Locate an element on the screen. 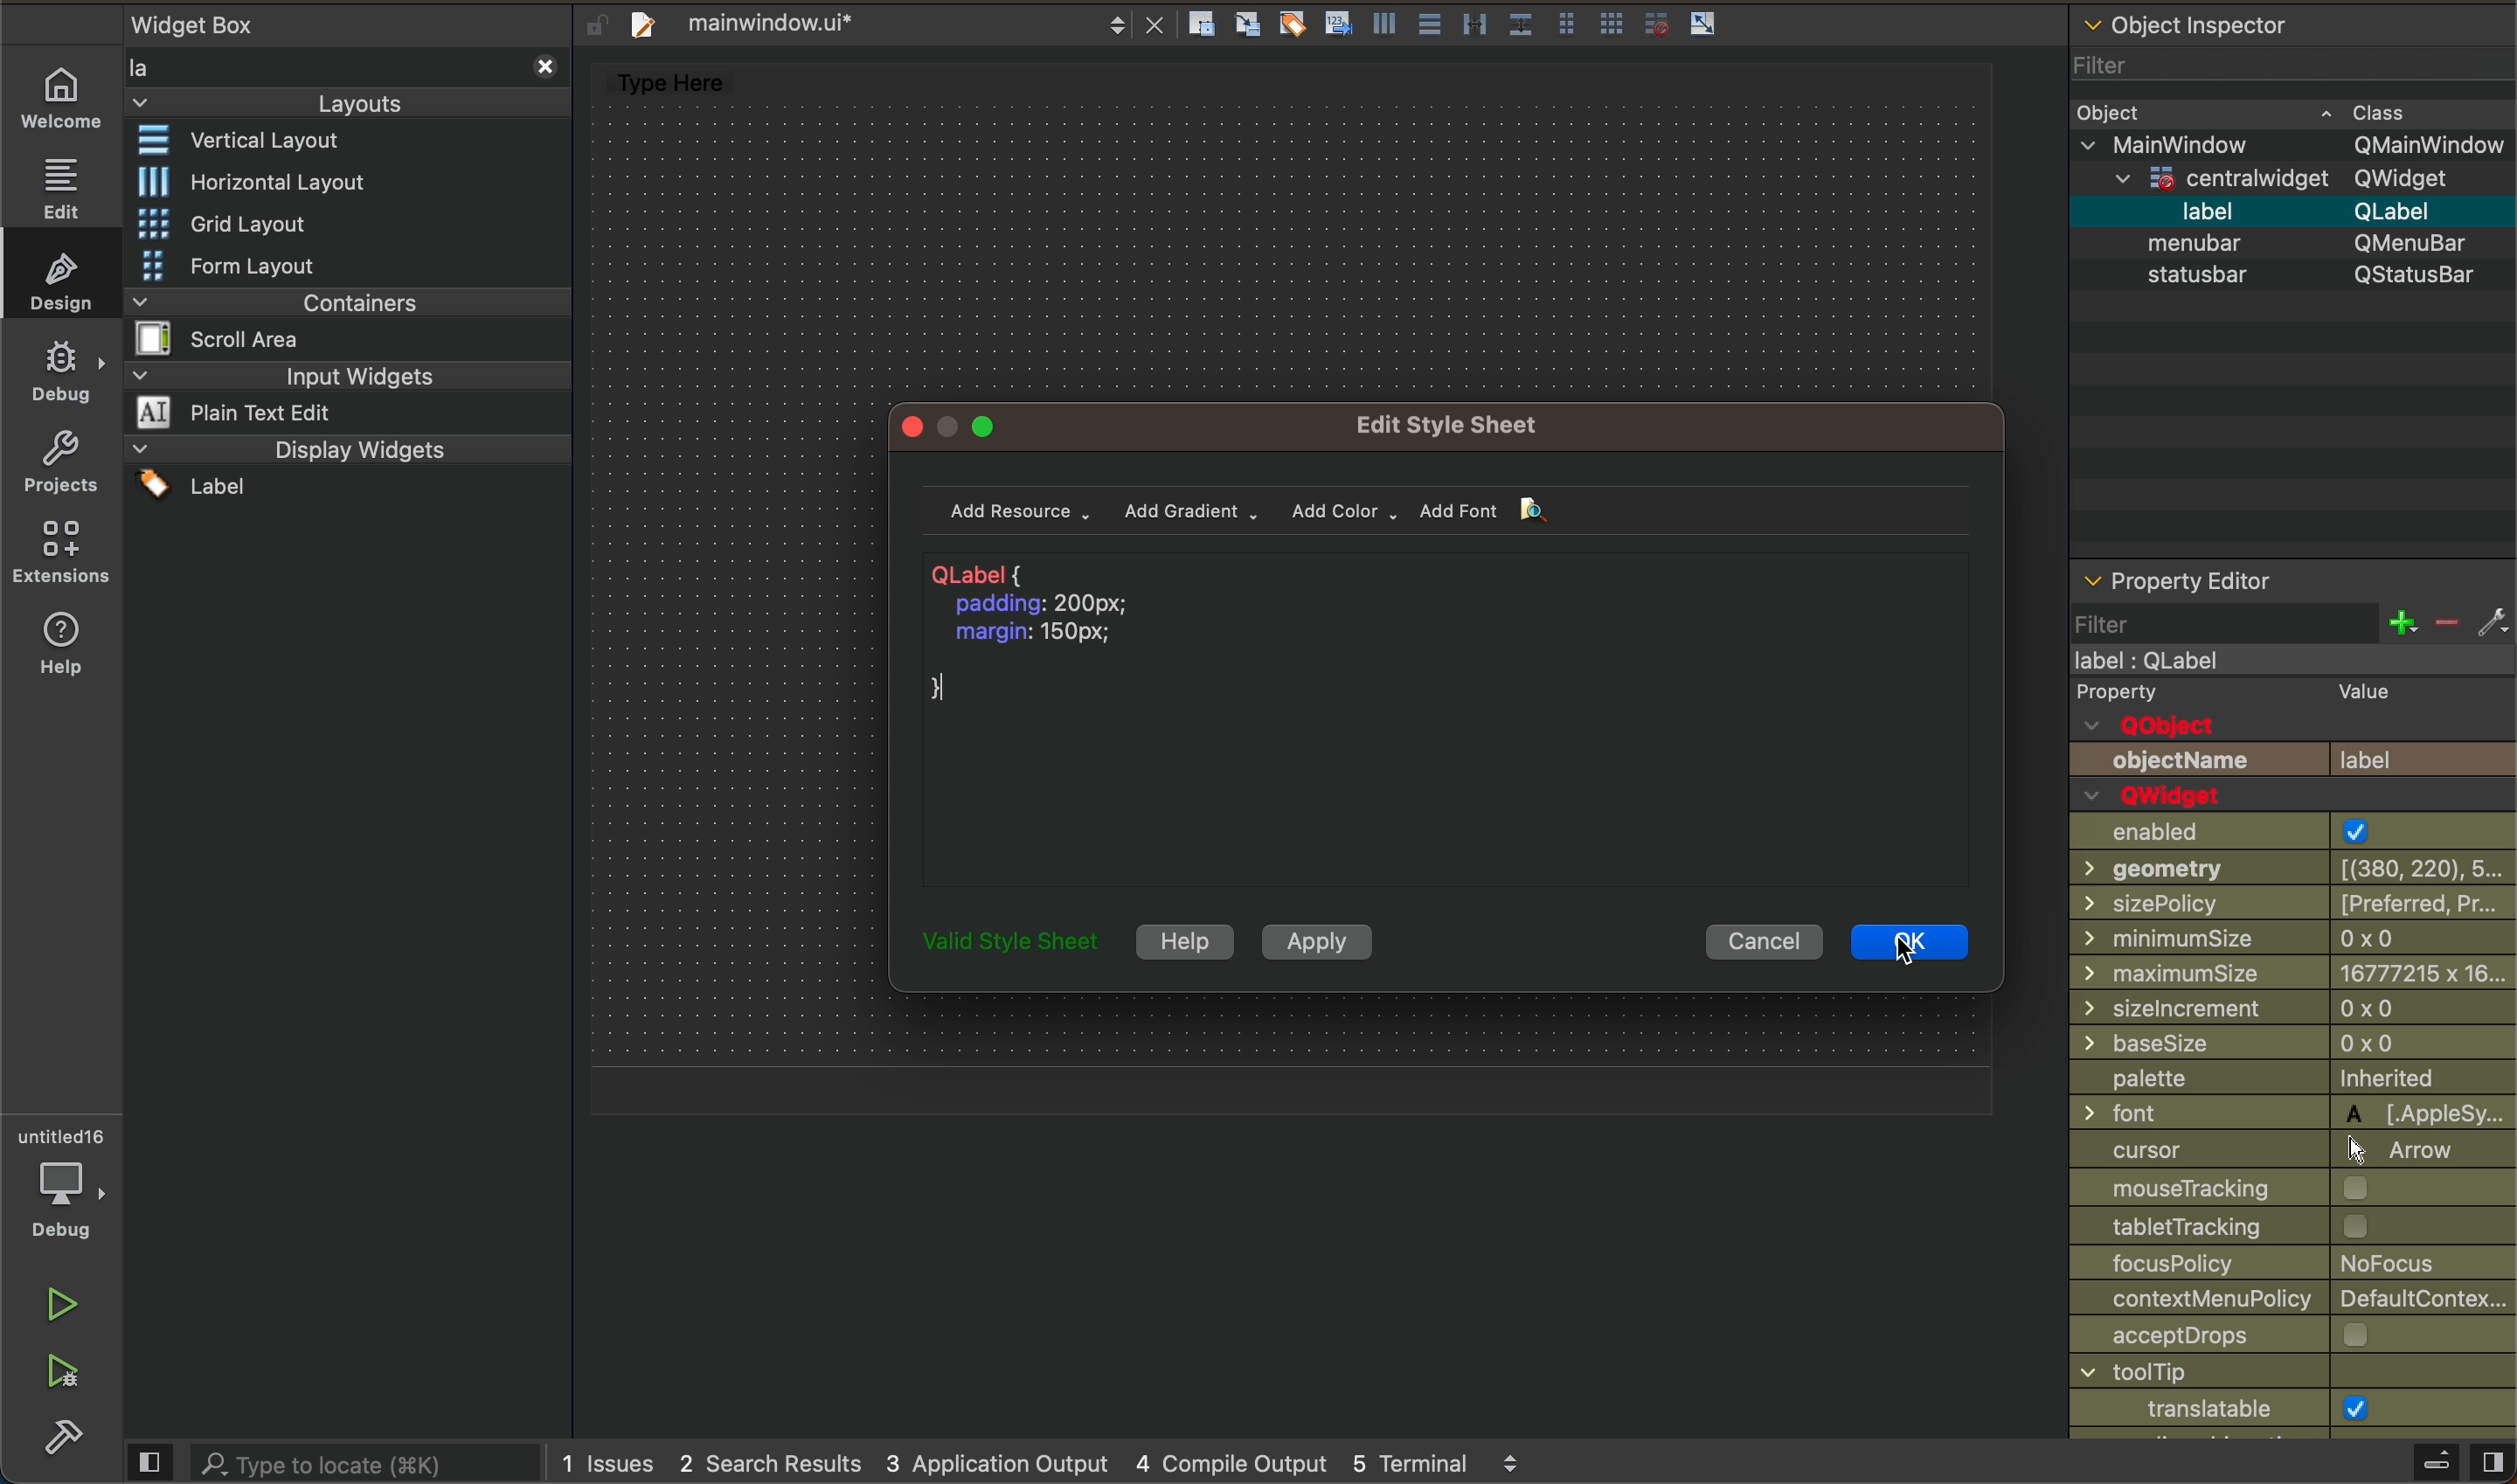  status bar is located at coordinates (2298, 285).